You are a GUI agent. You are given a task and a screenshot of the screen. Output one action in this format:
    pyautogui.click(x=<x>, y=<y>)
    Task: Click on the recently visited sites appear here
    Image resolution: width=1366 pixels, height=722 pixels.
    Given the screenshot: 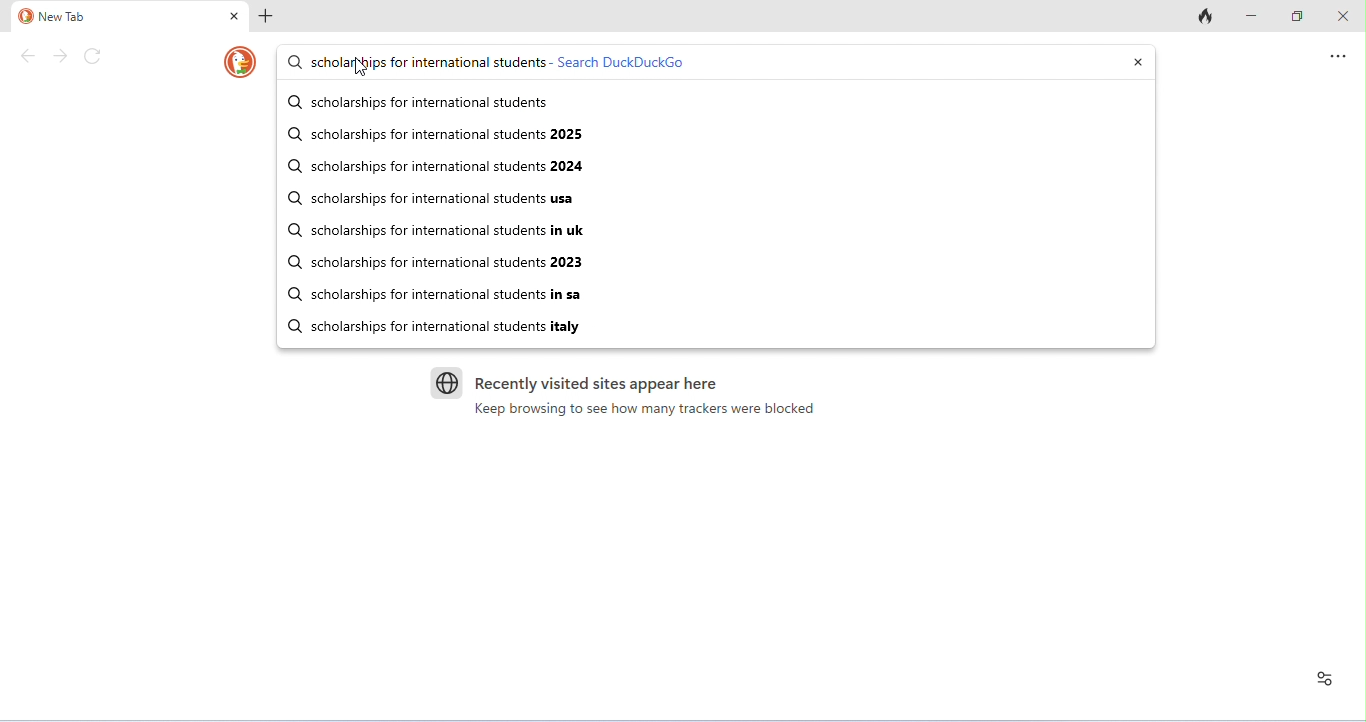 What is the action you would take?
    pyautogui.click(x=571, y=378)
    